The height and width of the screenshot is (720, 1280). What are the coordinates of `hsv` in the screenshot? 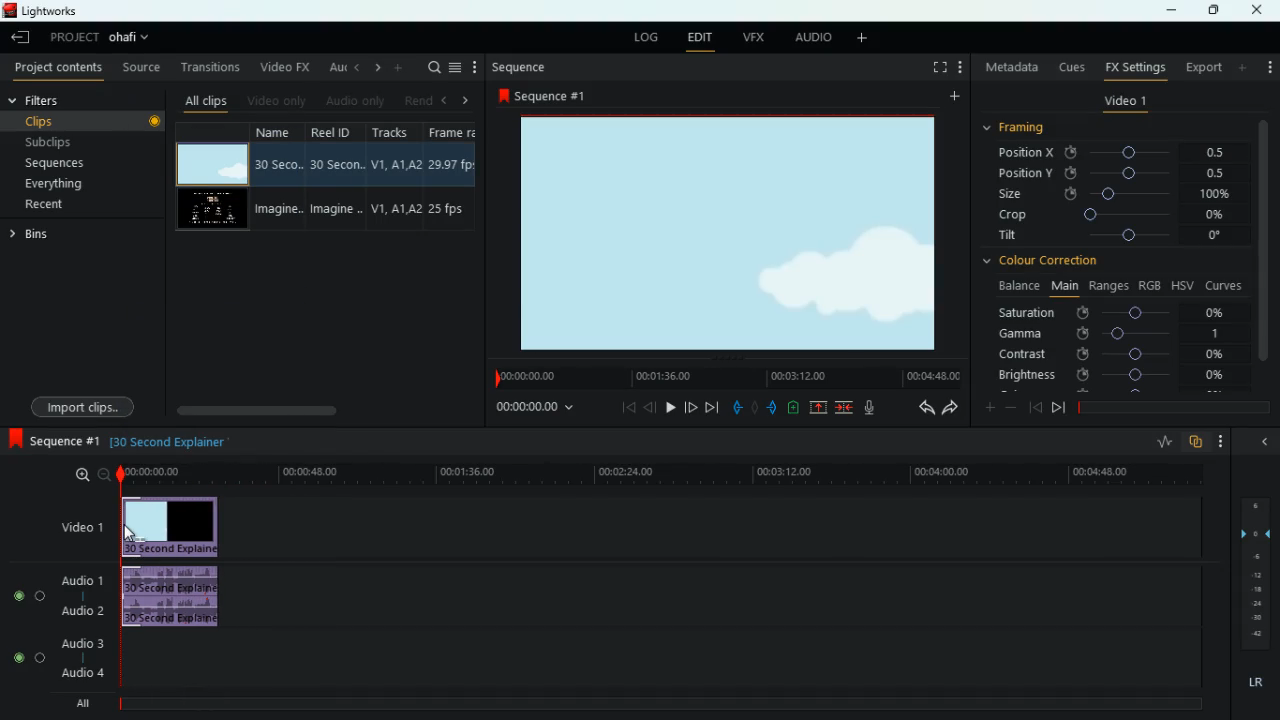 It's located at (1180, 285).